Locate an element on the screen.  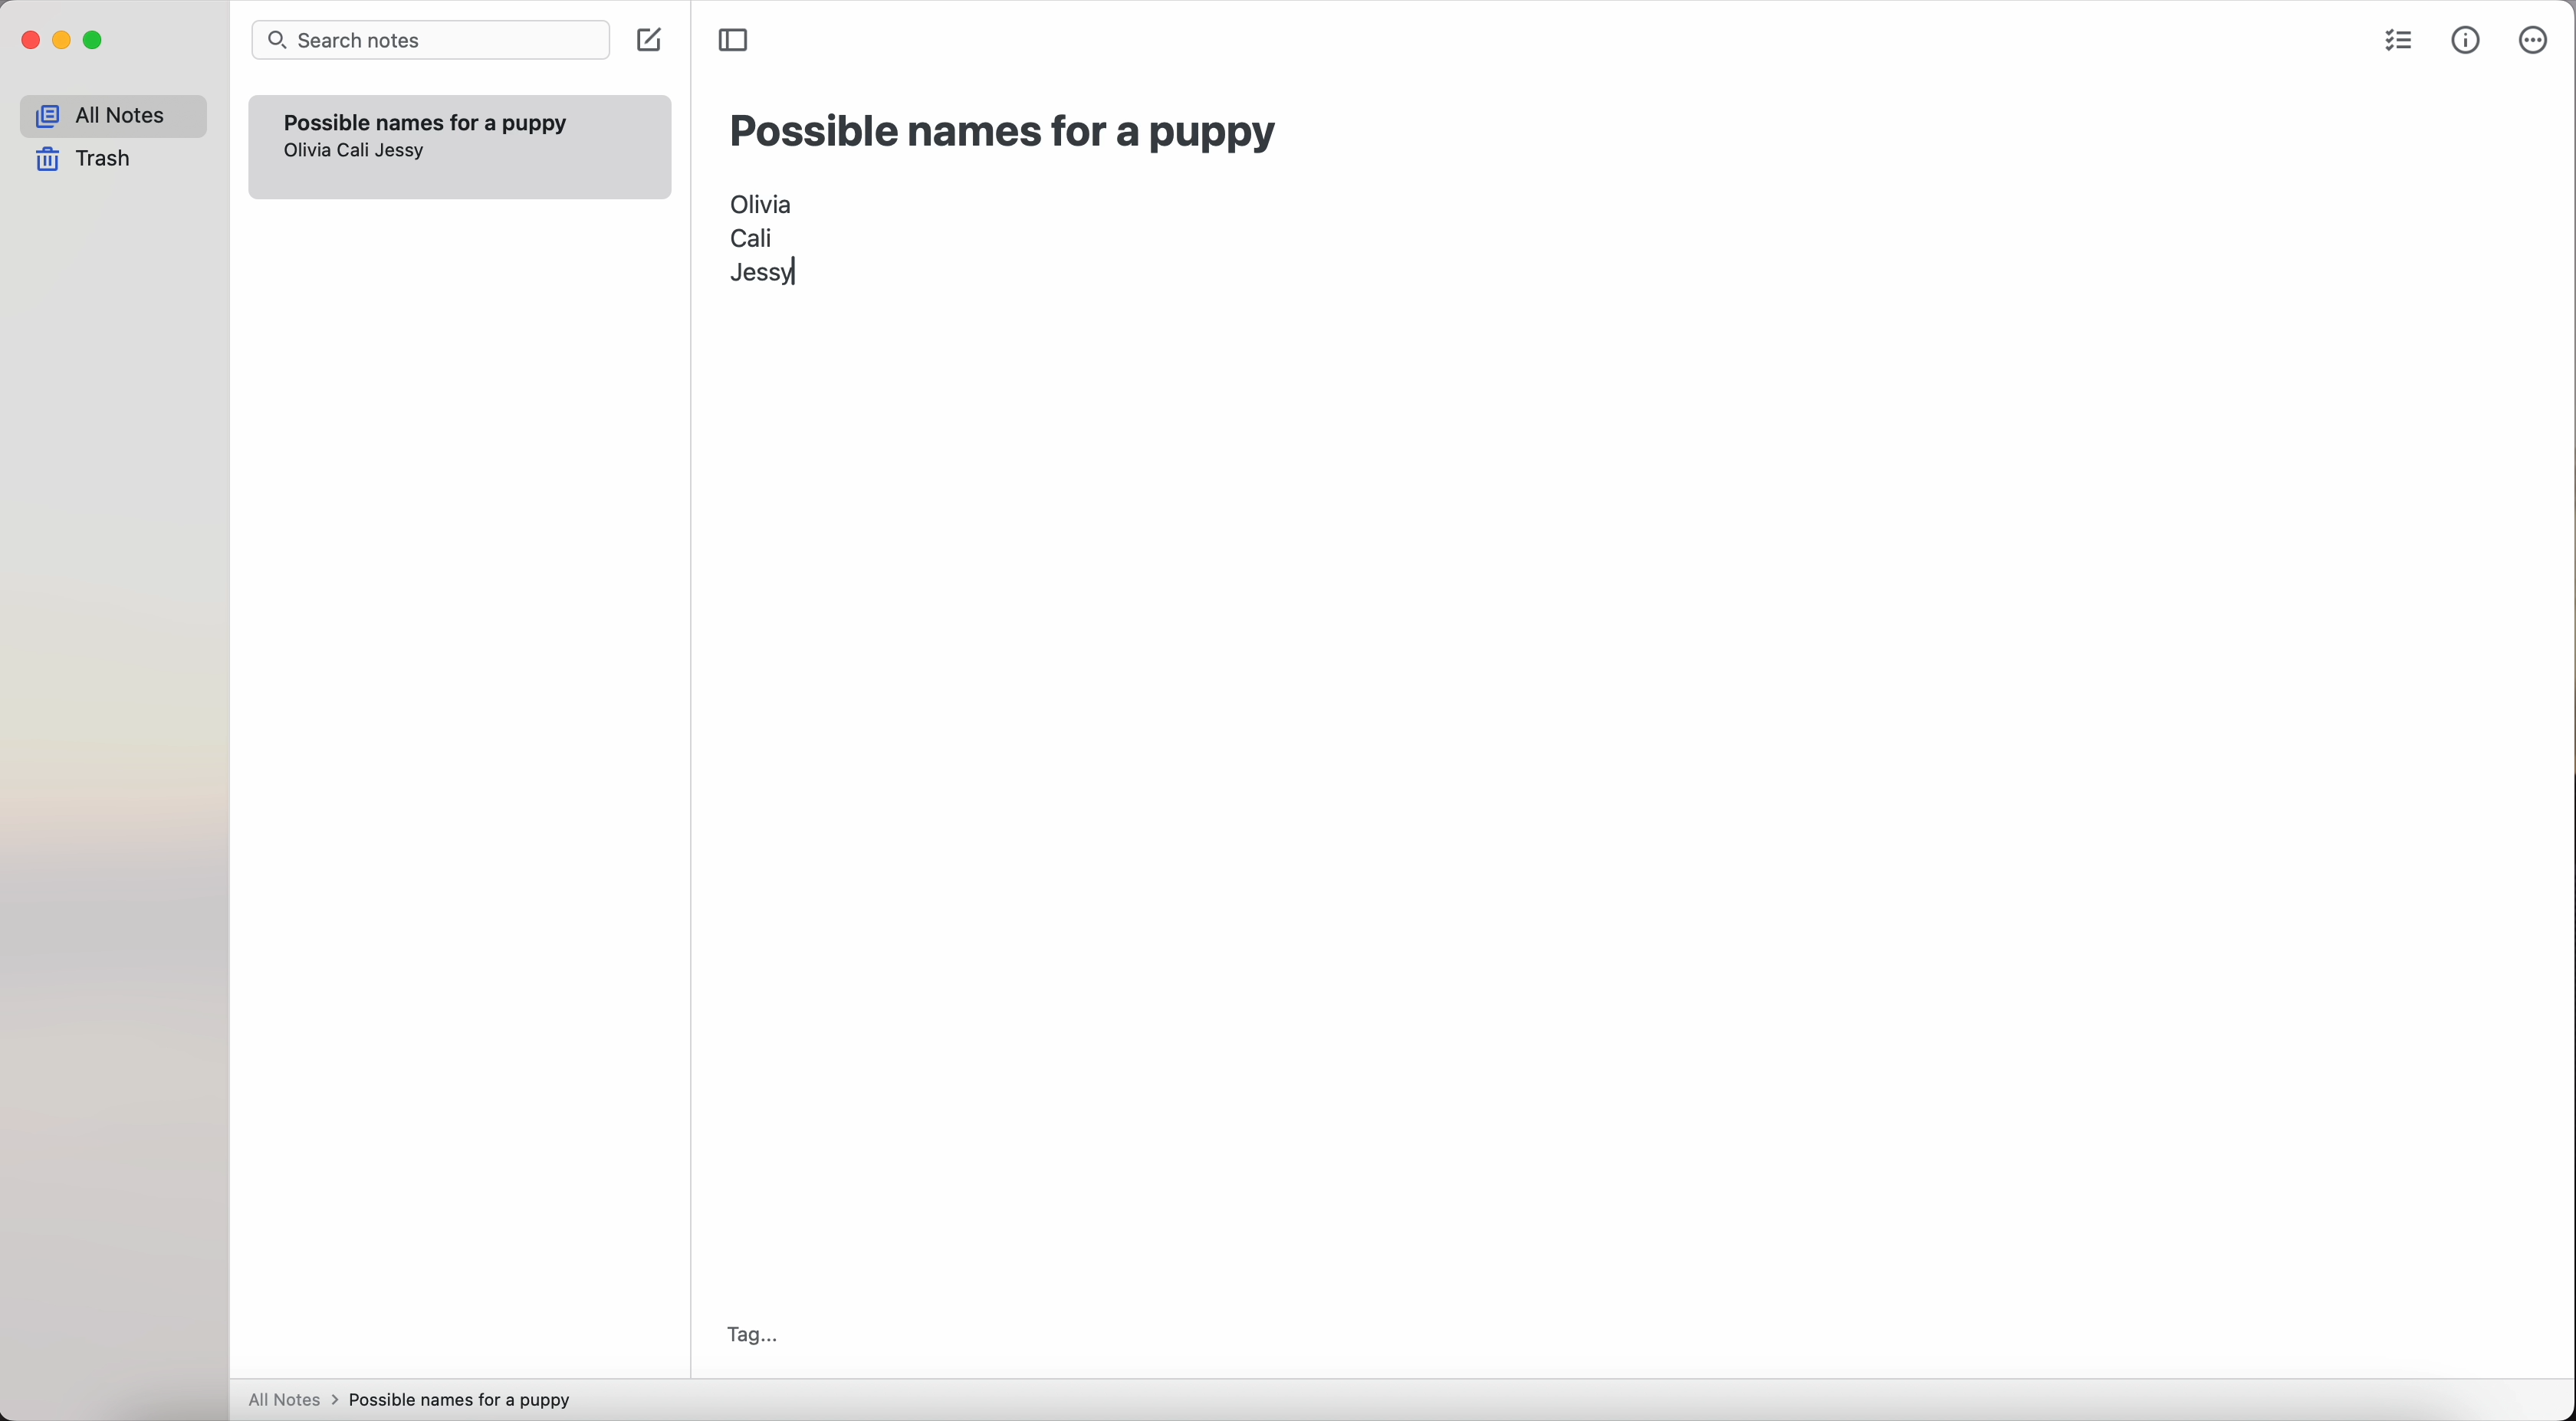
create note is located at coordinates (647, 42).